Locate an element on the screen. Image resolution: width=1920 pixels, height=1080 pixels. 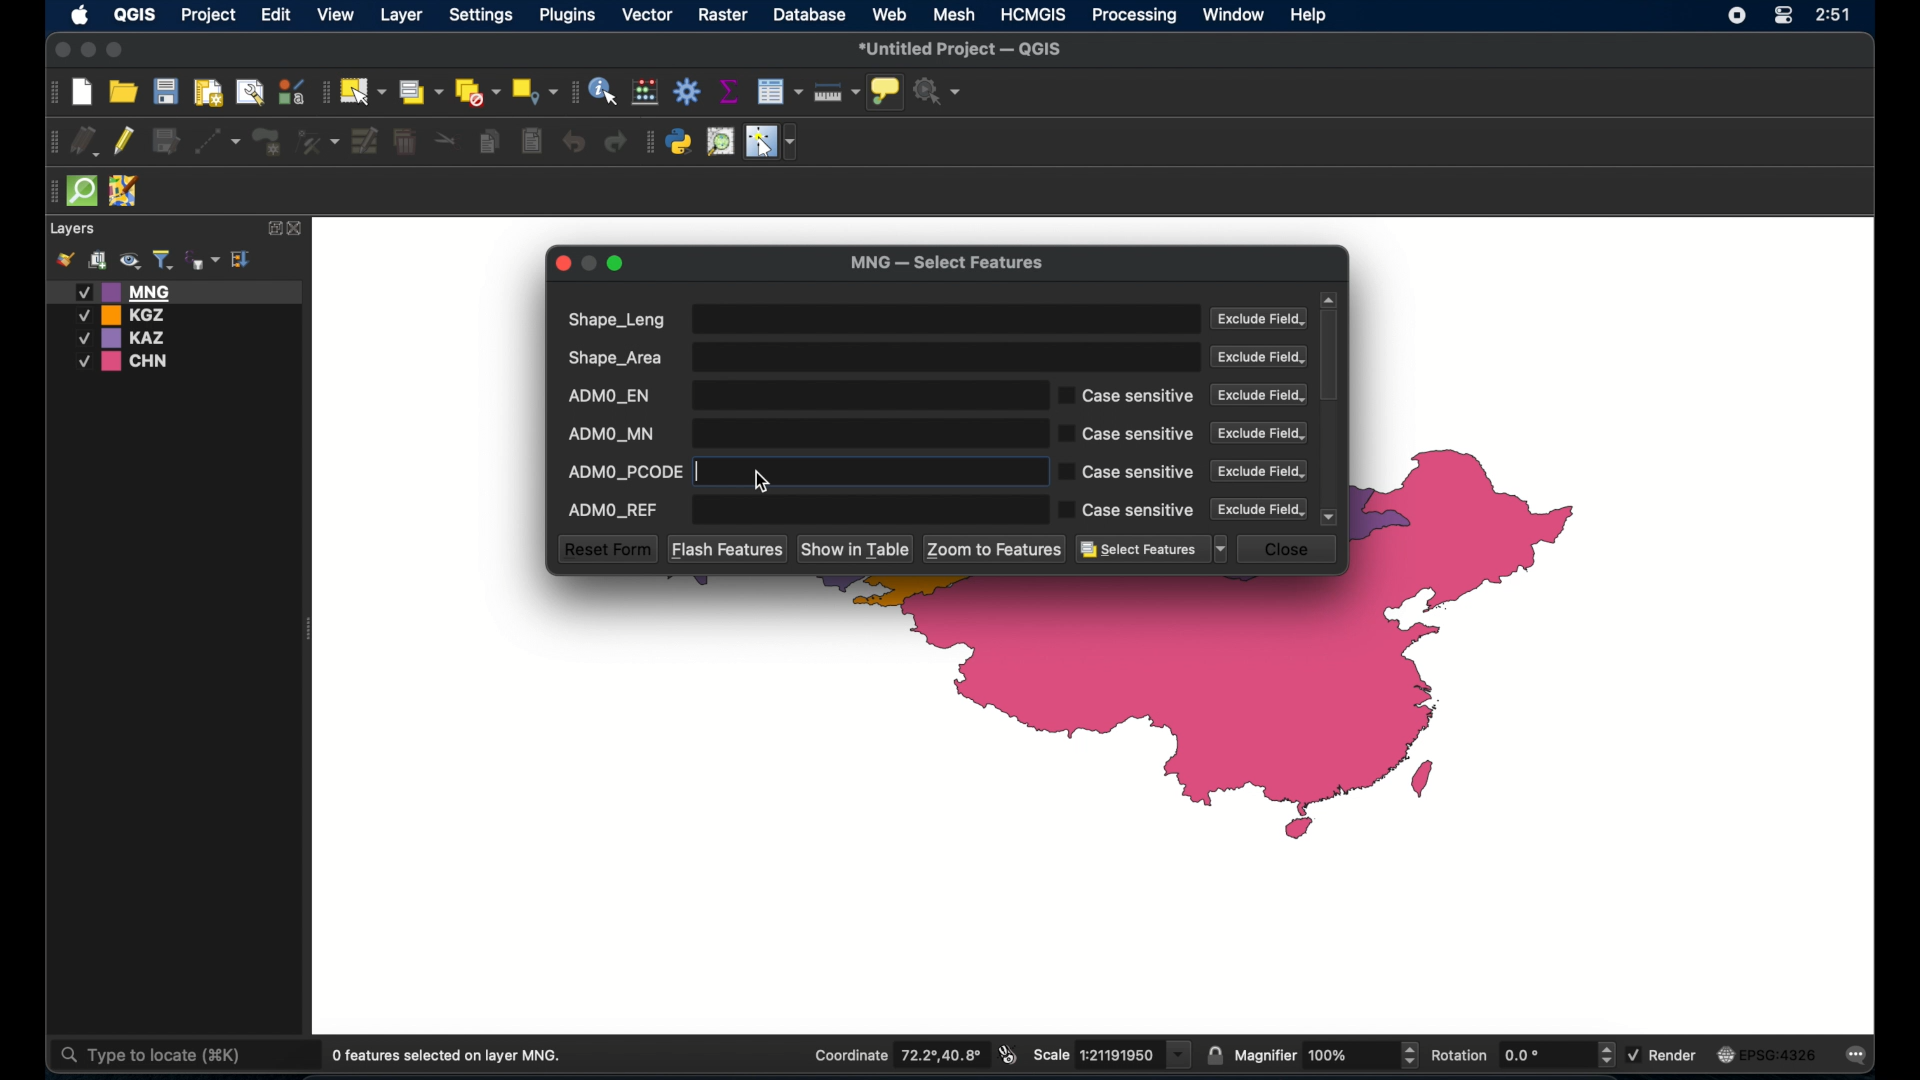
drag handle is located at coordinates (50, 191).